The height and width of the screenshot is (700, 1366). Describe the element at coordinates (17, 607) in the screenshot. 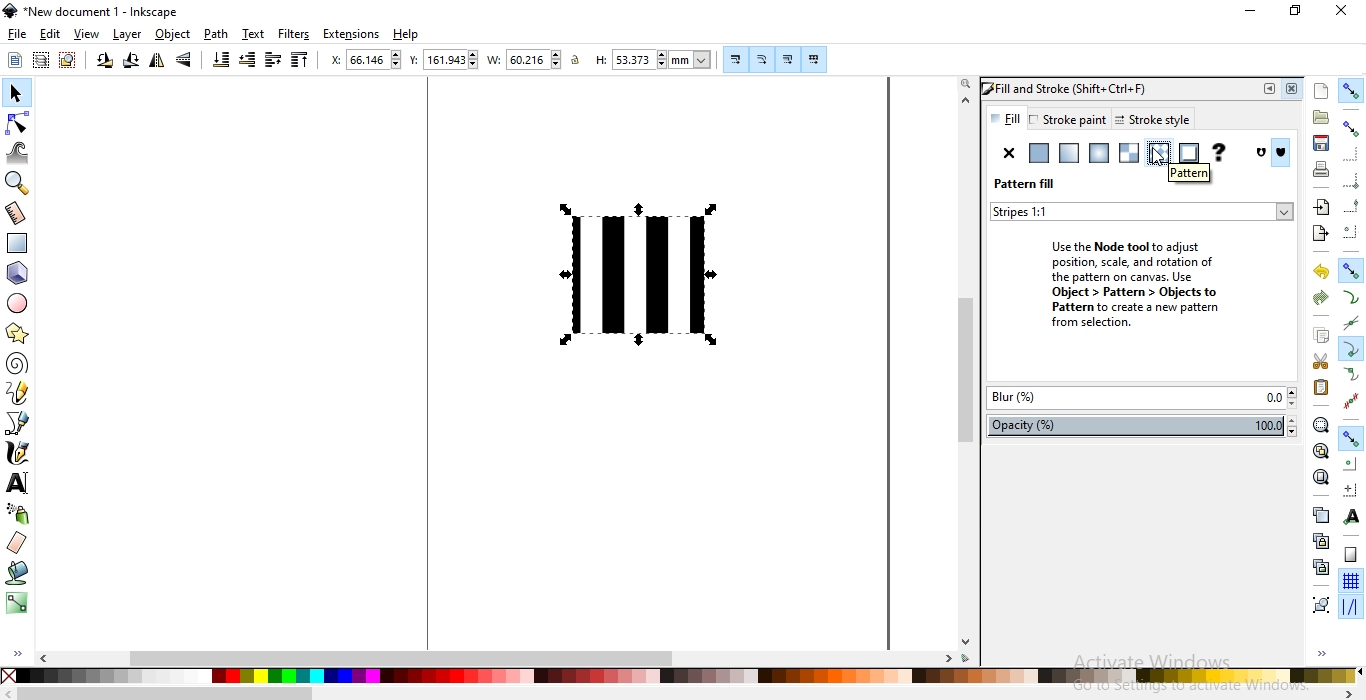

I see `create and edit gradient ` at that location.